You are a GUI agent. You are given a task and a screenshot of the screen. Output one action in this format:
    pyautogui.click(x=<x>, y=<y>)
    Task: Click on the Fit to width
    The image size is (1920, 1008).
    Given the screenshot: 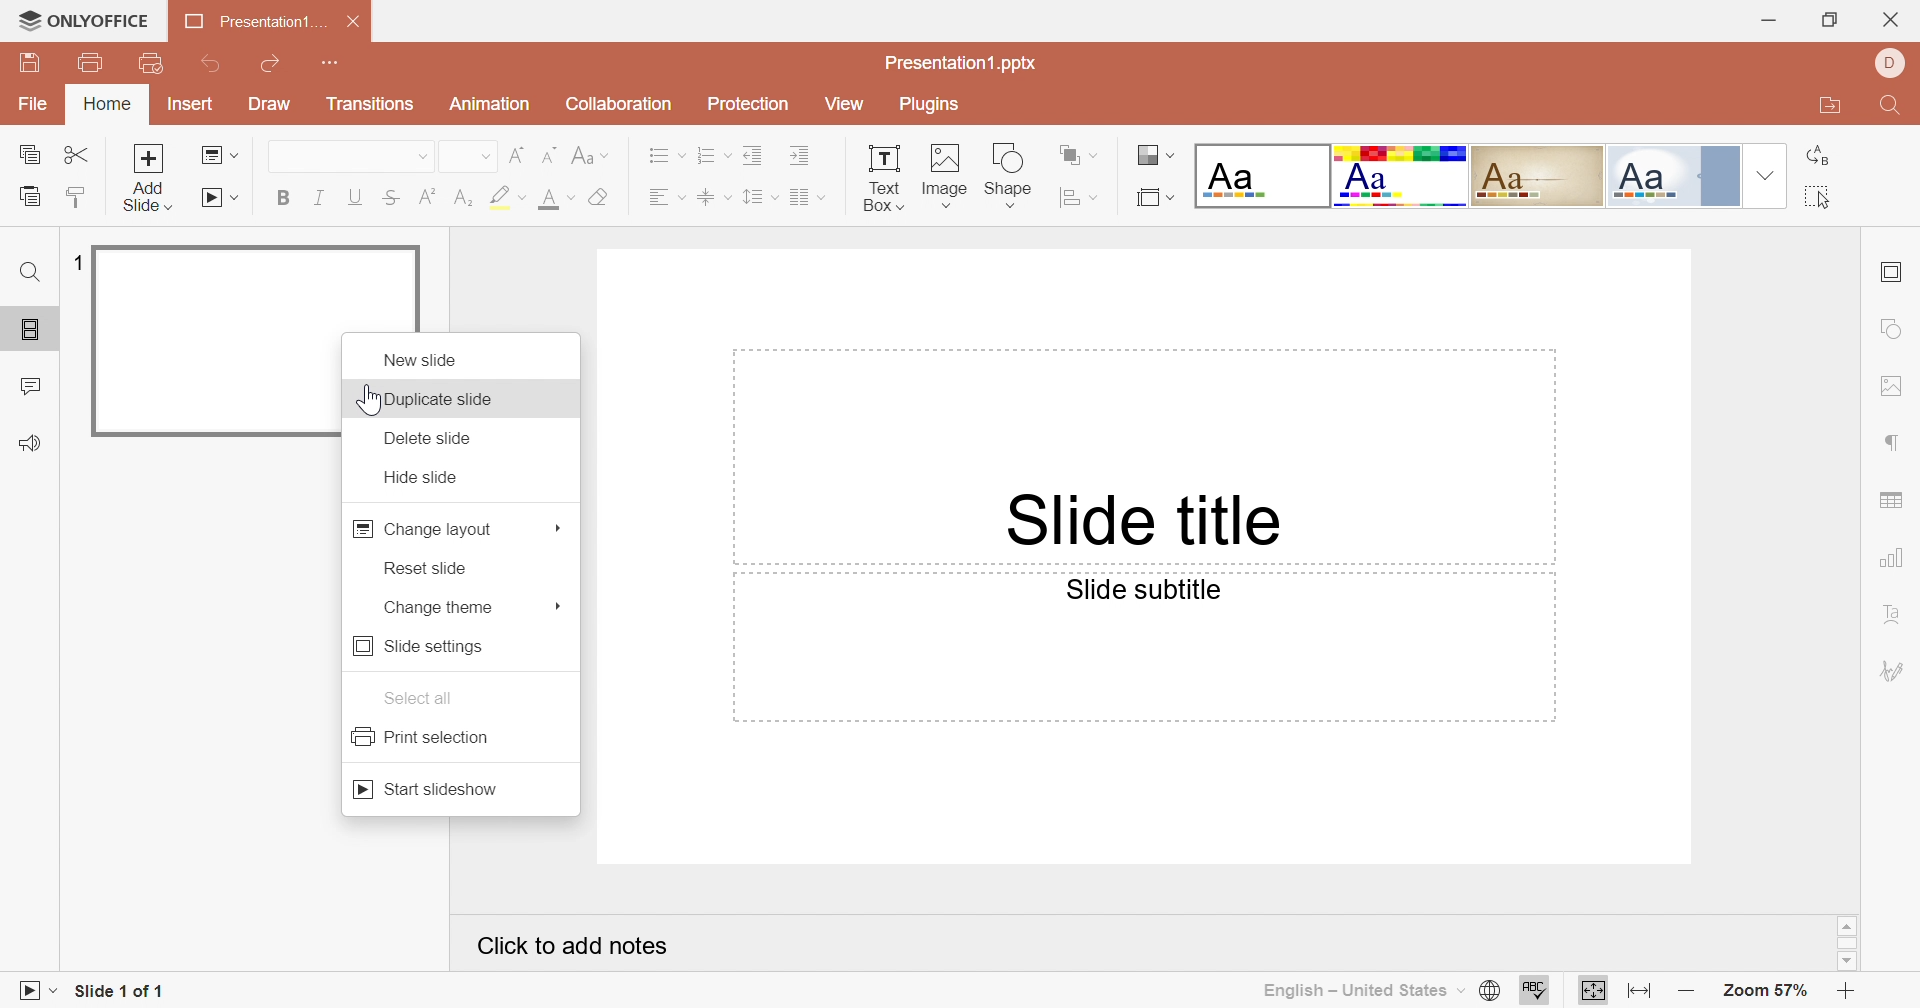 What is the action you would take?
    pyautogui.click(x=1643, y=990)
    